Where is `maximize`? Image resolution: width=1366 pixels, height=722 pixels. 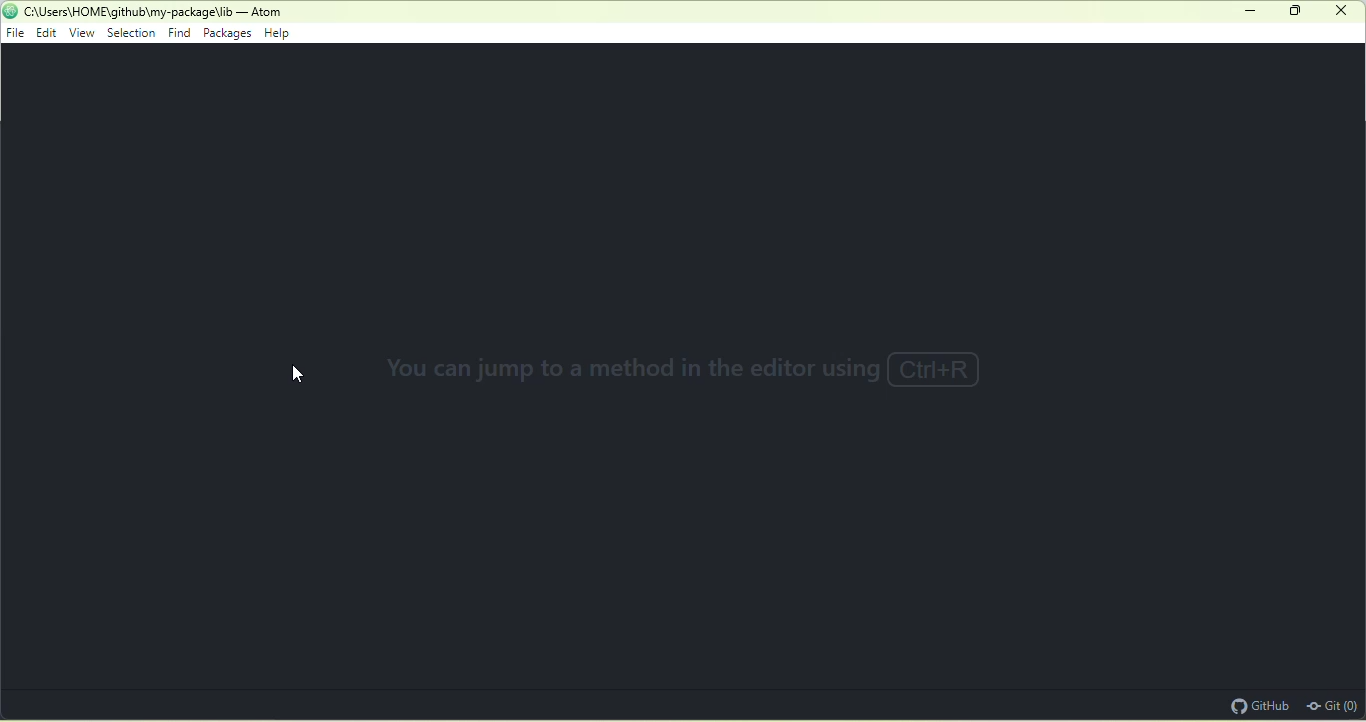 maximize is located at coordinates (1297, 14).